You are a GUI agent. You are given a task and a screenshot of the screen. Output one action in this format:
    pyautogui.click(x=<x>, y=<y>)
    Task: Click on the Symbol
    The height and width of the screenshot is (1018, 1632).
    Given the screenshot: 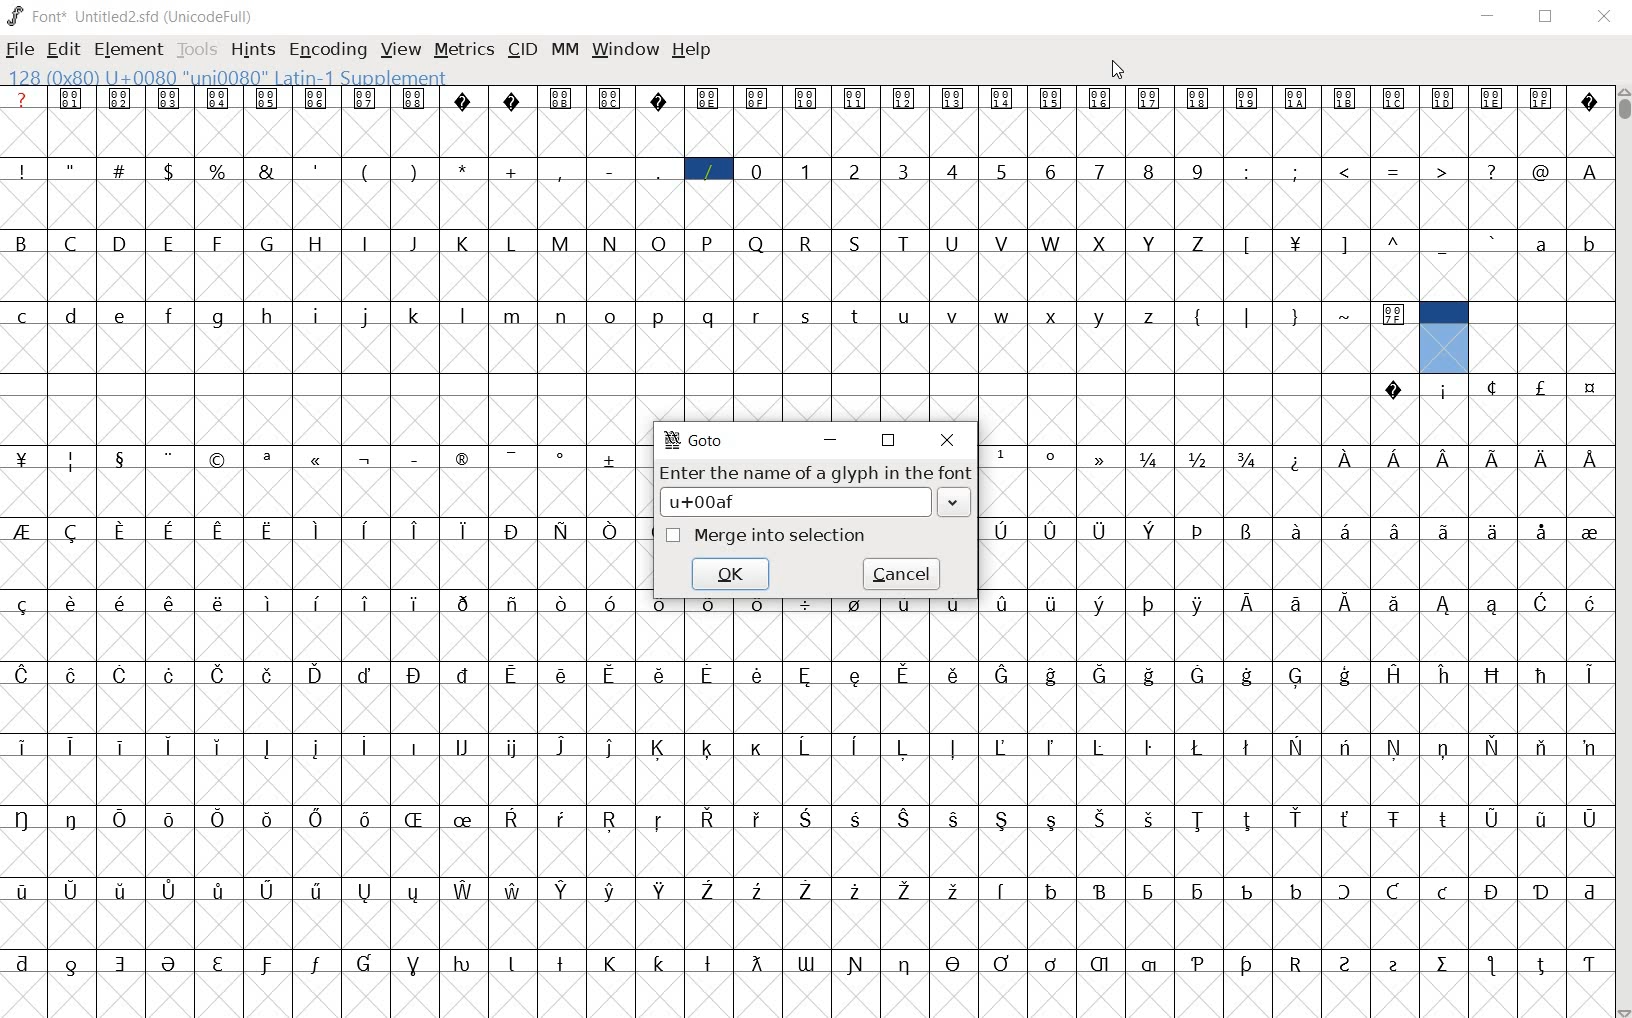 What is the action you would take?
    pyautogui.click(x=1396, y=100)
    